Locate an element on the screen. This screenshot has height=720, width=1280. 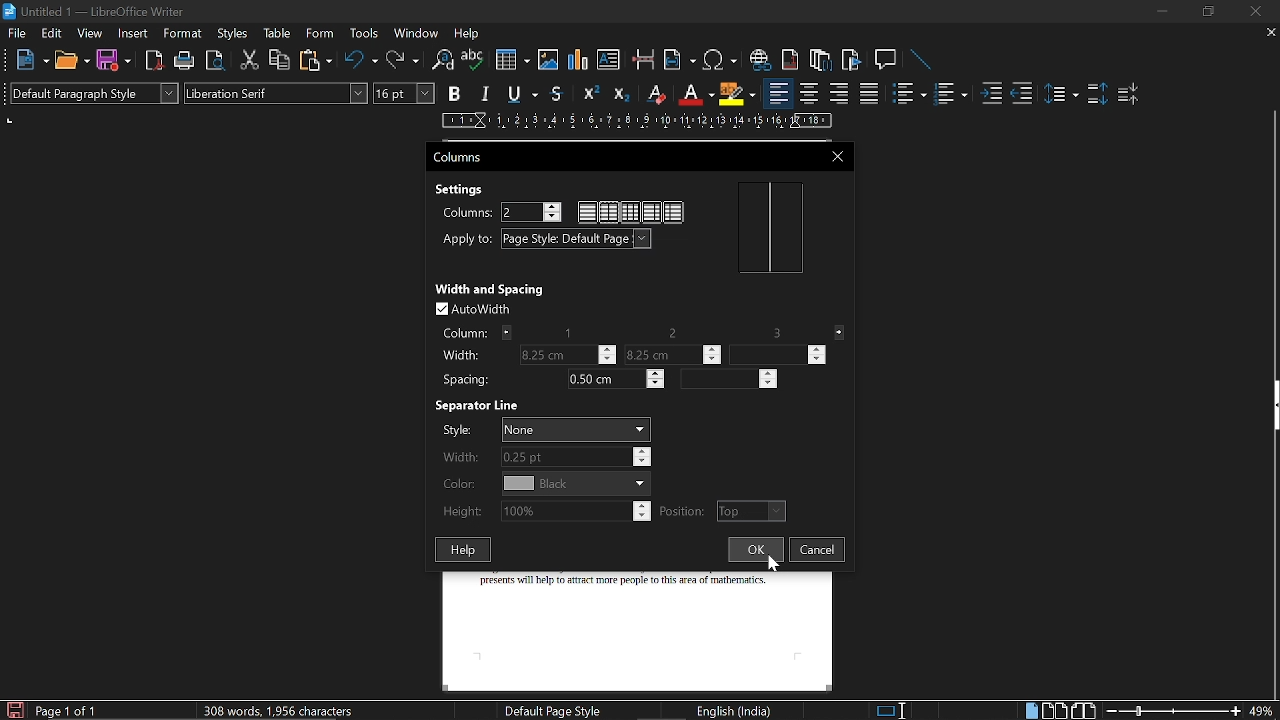
Save is located at coordinates (114, 63).